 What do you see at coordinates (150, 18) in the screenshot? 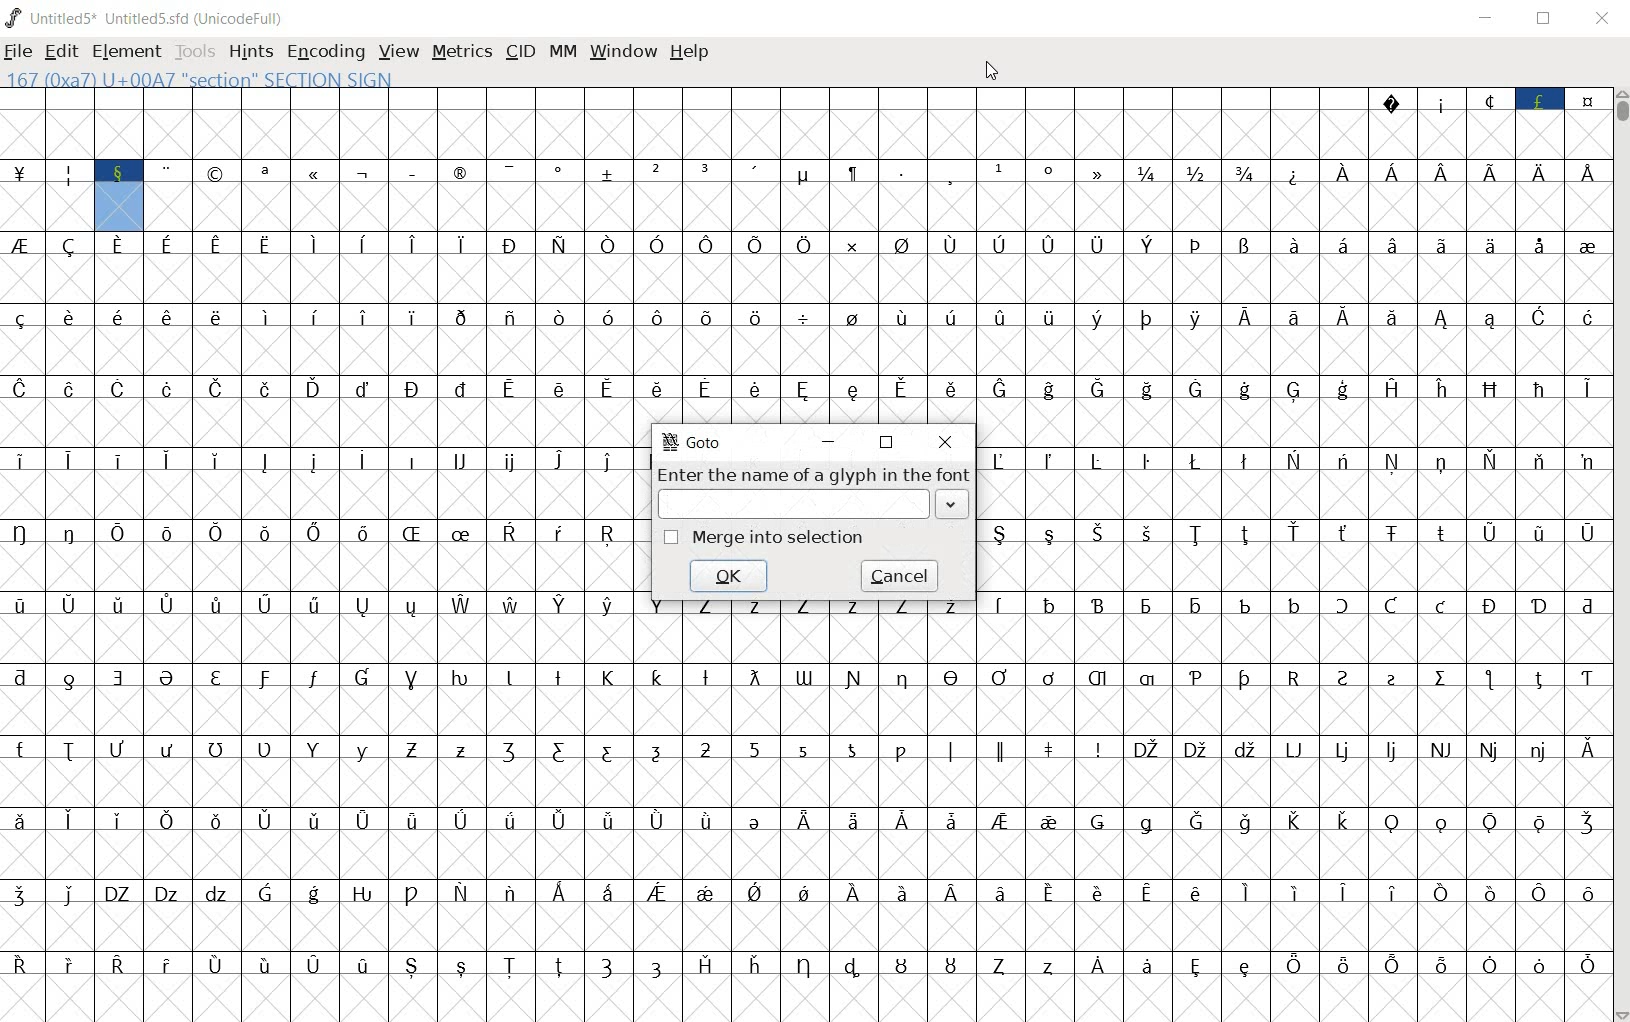
I see `Untitled1 Untitled1.sfd (UnicodeFull)` at bounding box center [150, 18].